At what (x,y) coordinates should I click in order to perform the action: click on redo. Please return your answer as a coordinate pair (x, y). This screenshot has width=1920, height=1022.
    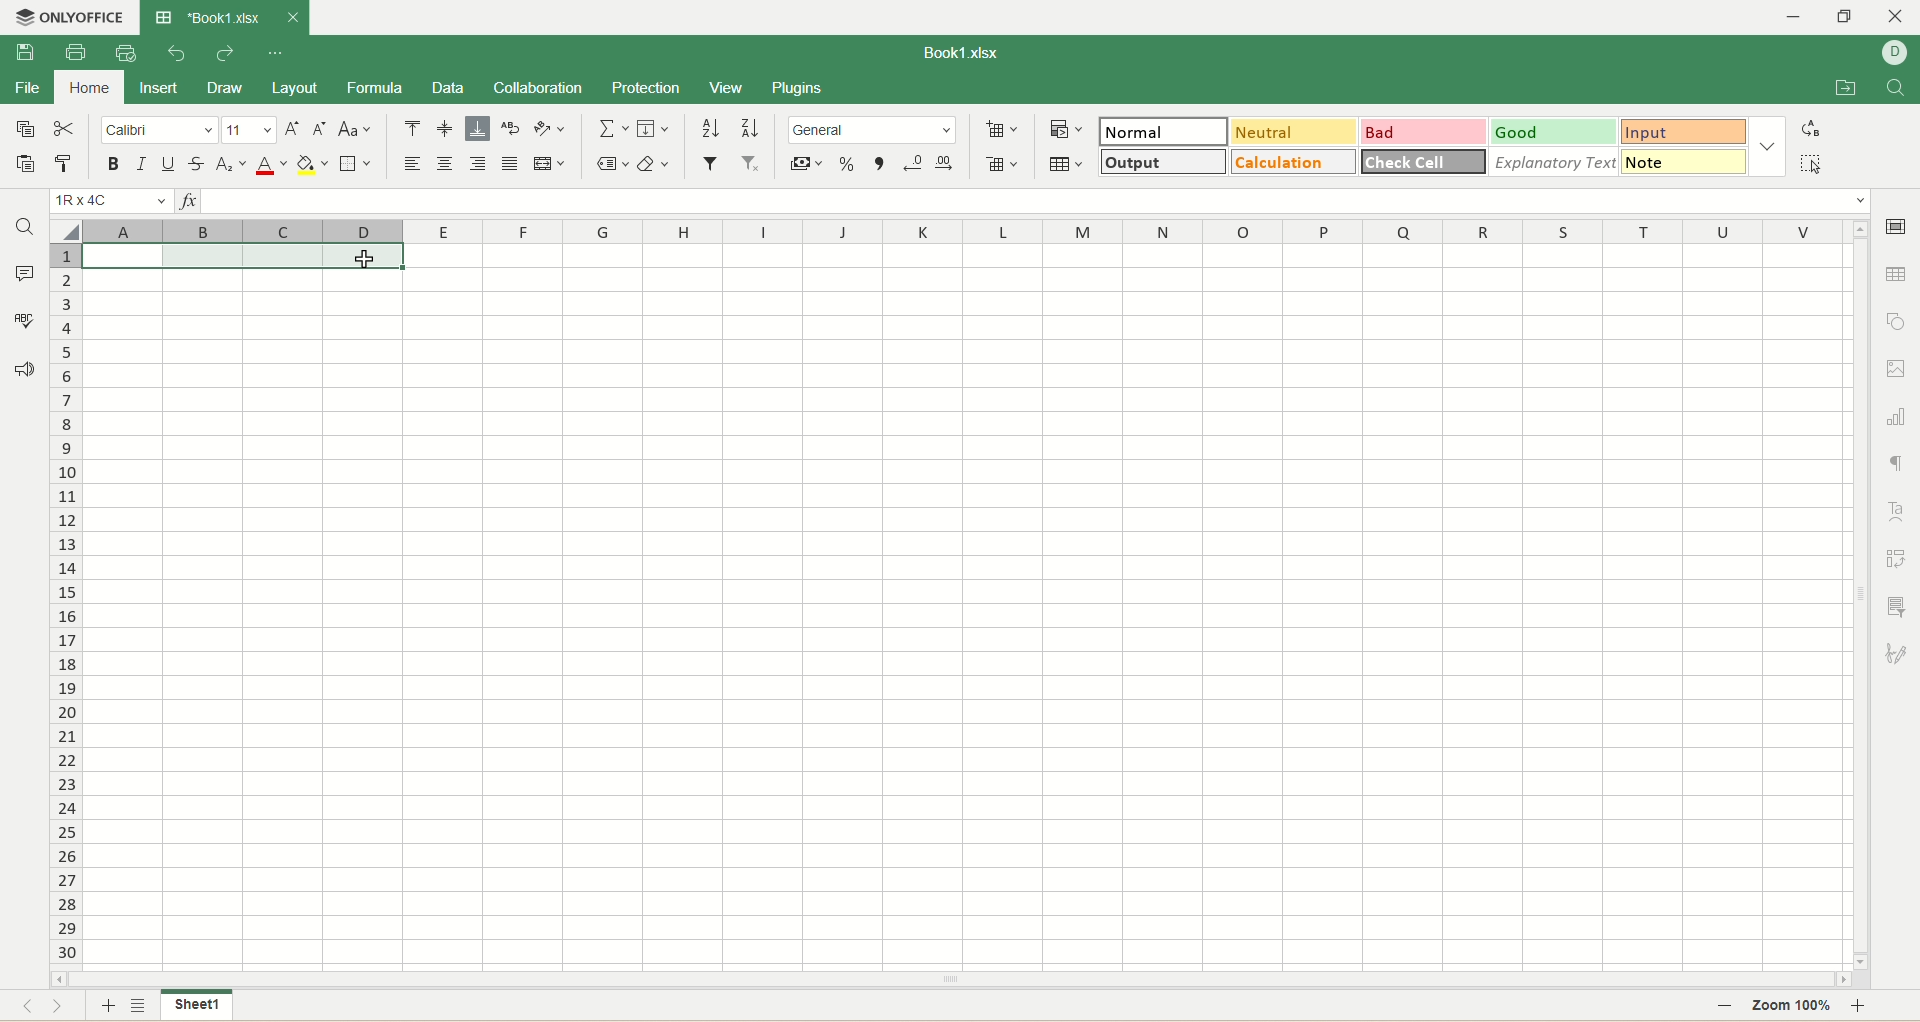
    Looking at the image, I should click on (224, 52).